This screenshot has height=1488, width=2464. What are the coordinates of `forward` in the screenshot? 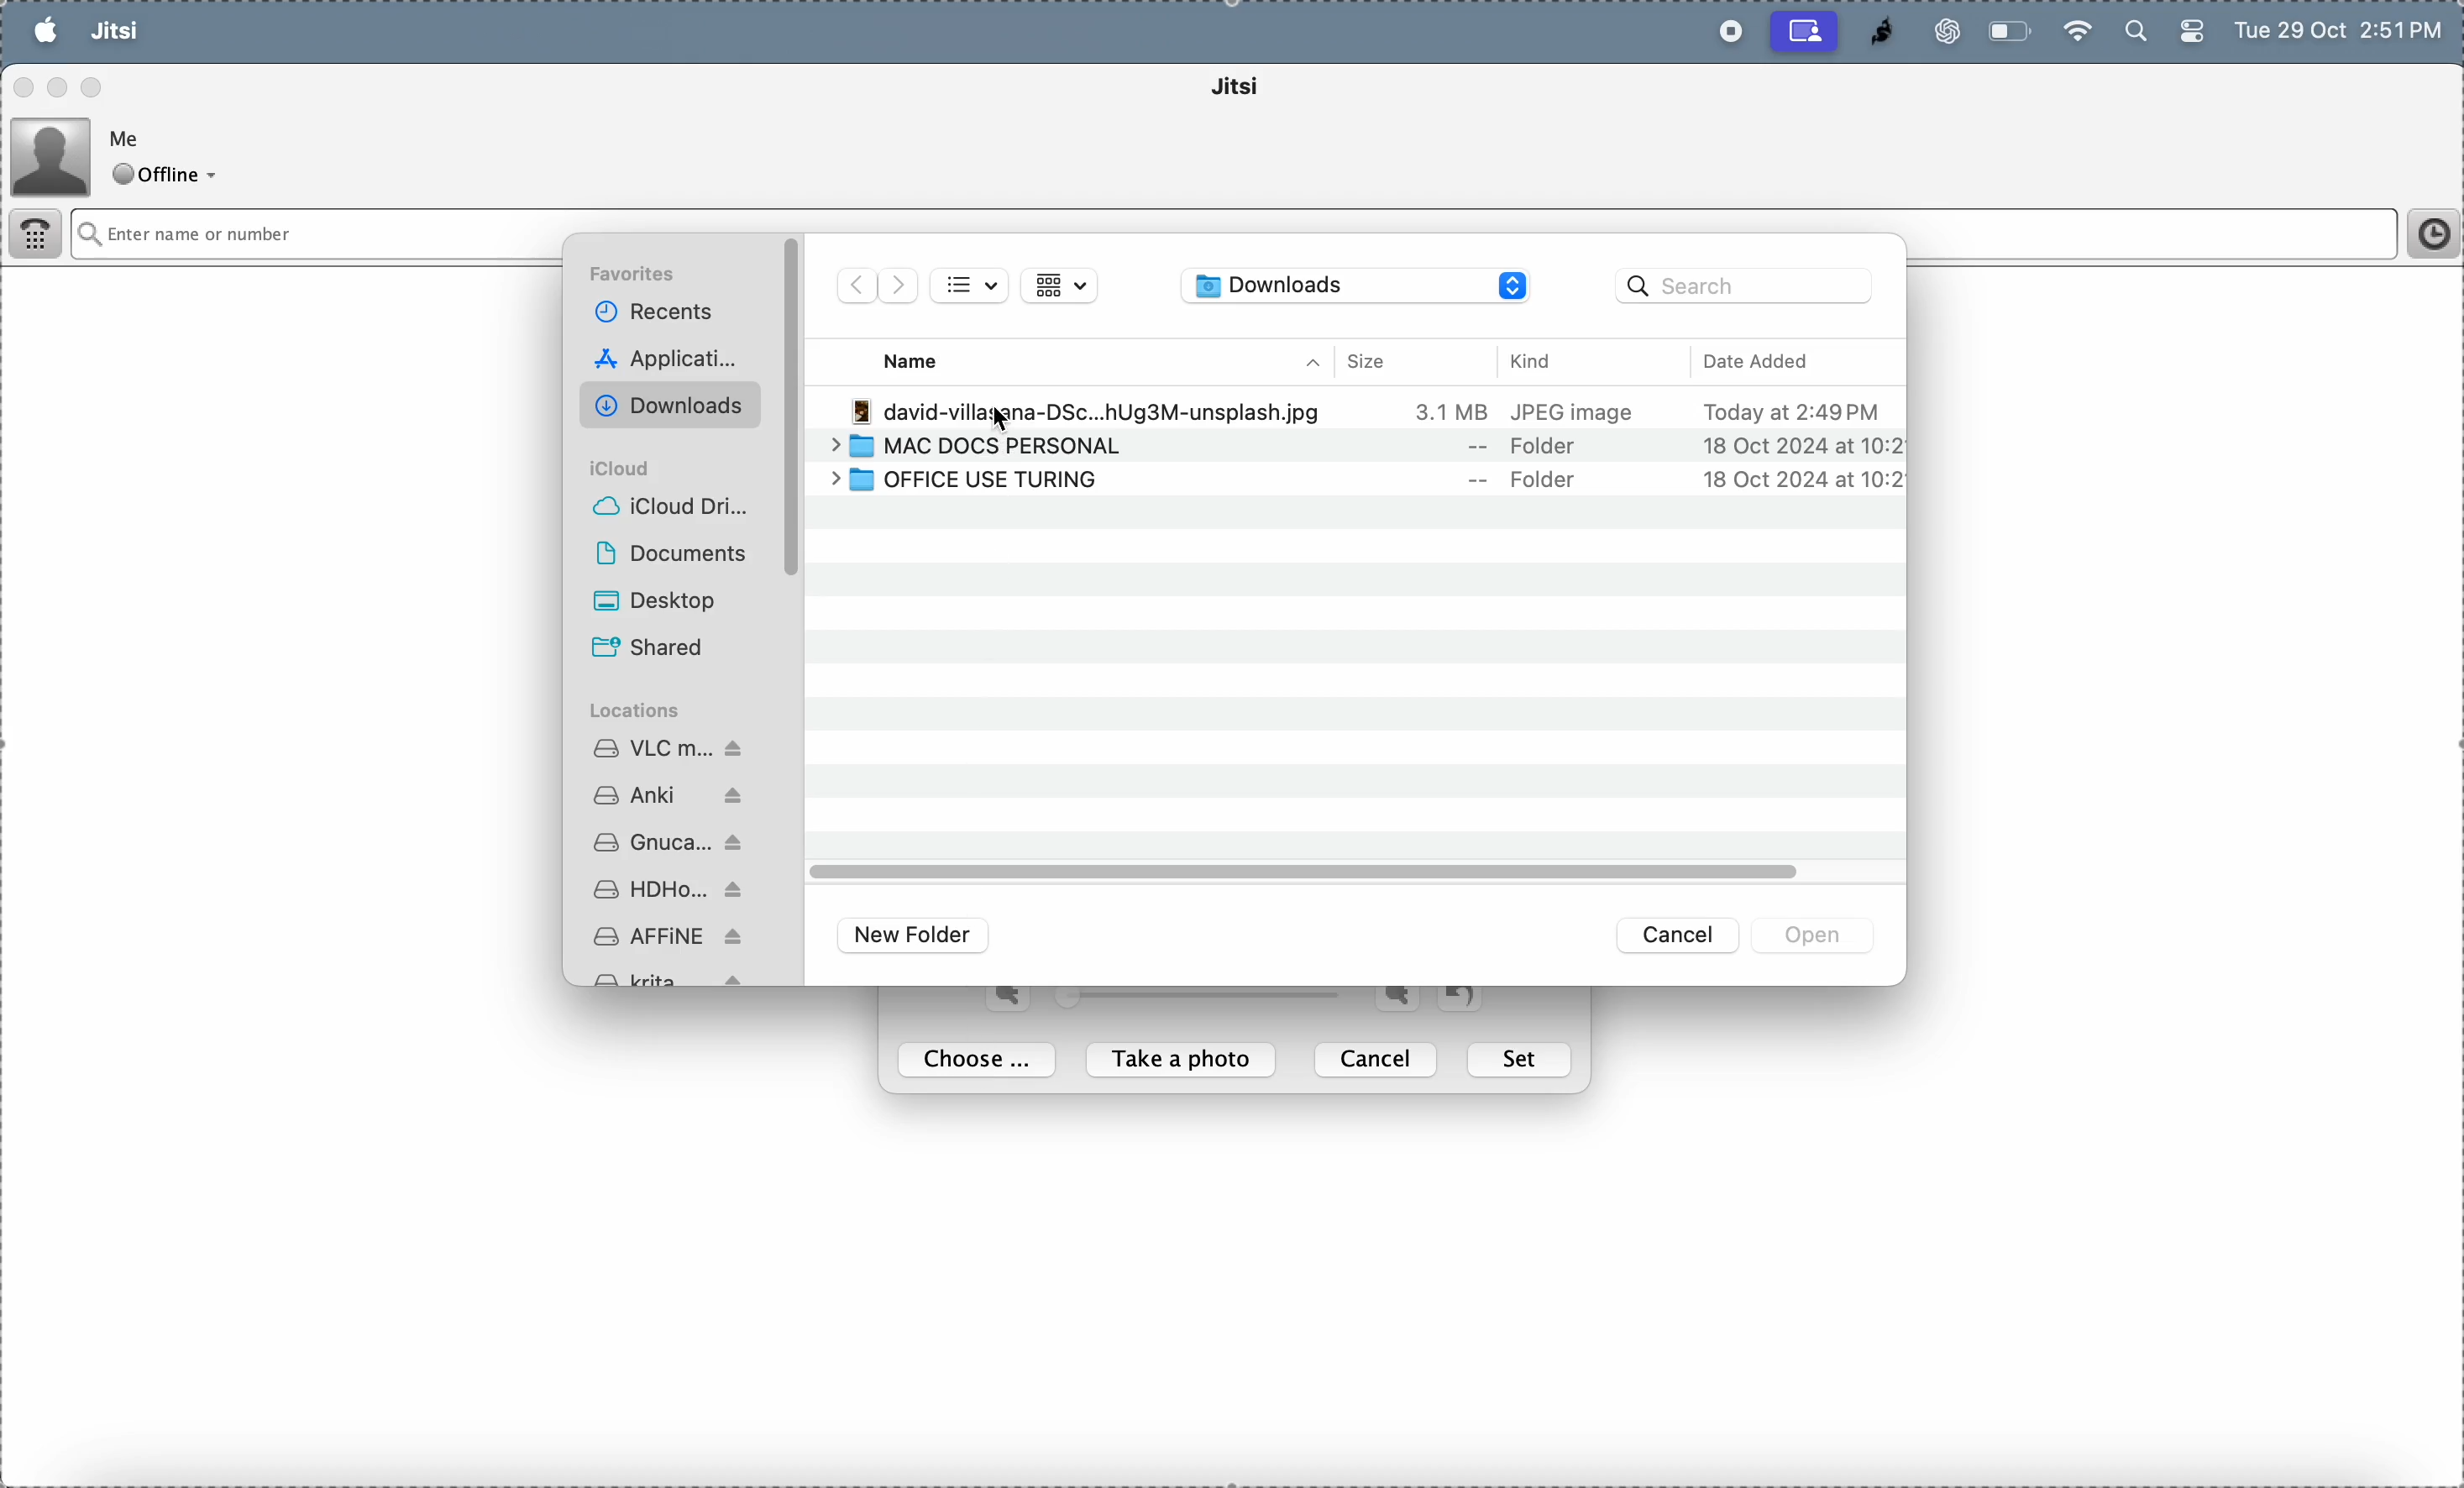 It's located at (855, 285).